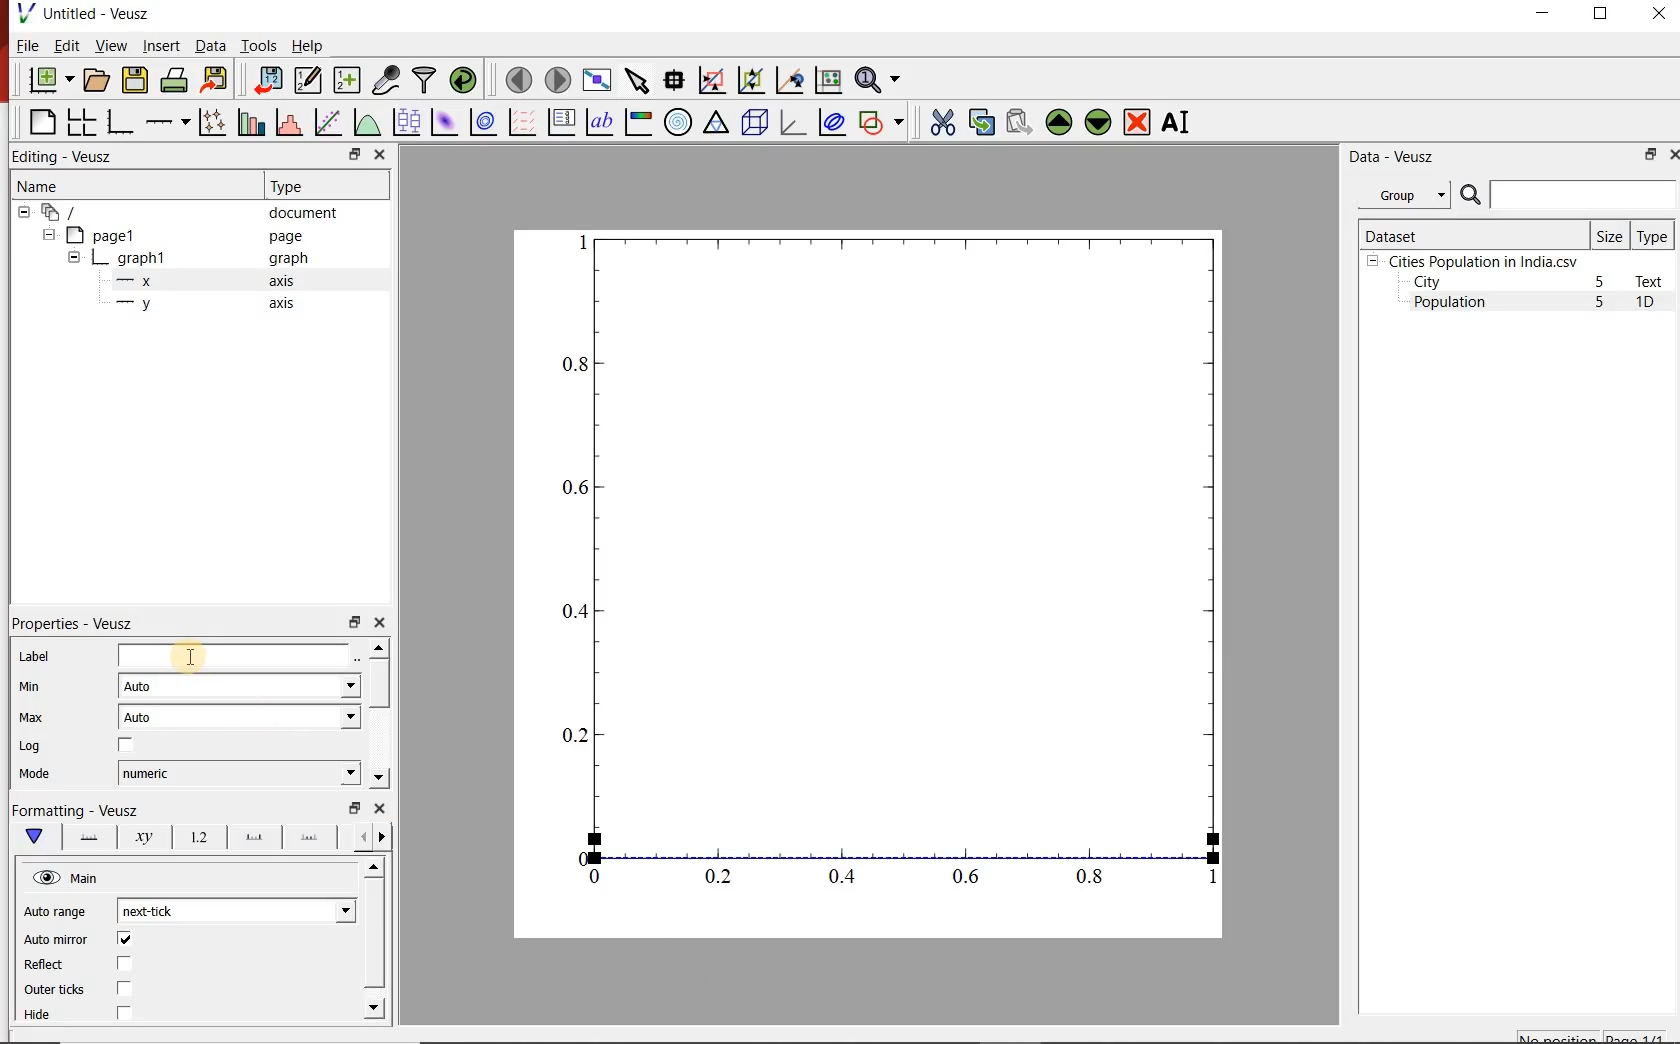 The width and height of the screenshot is (1680, 1044). I want to click on check/uncheck, so click(124, 939).